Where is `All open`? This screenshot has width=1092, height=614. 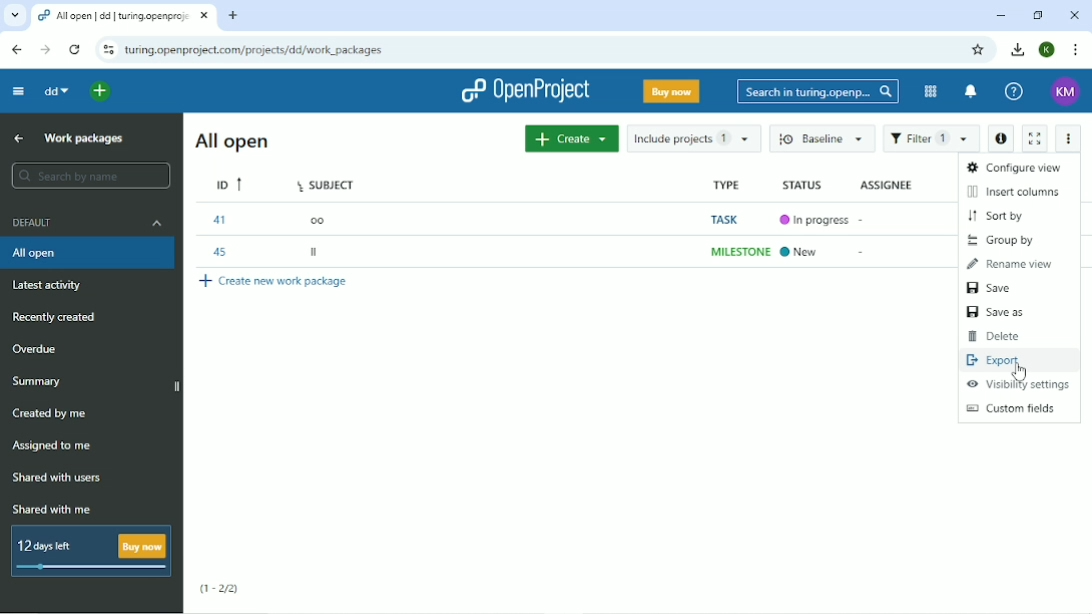 All open is located at coordinates (88, 253).